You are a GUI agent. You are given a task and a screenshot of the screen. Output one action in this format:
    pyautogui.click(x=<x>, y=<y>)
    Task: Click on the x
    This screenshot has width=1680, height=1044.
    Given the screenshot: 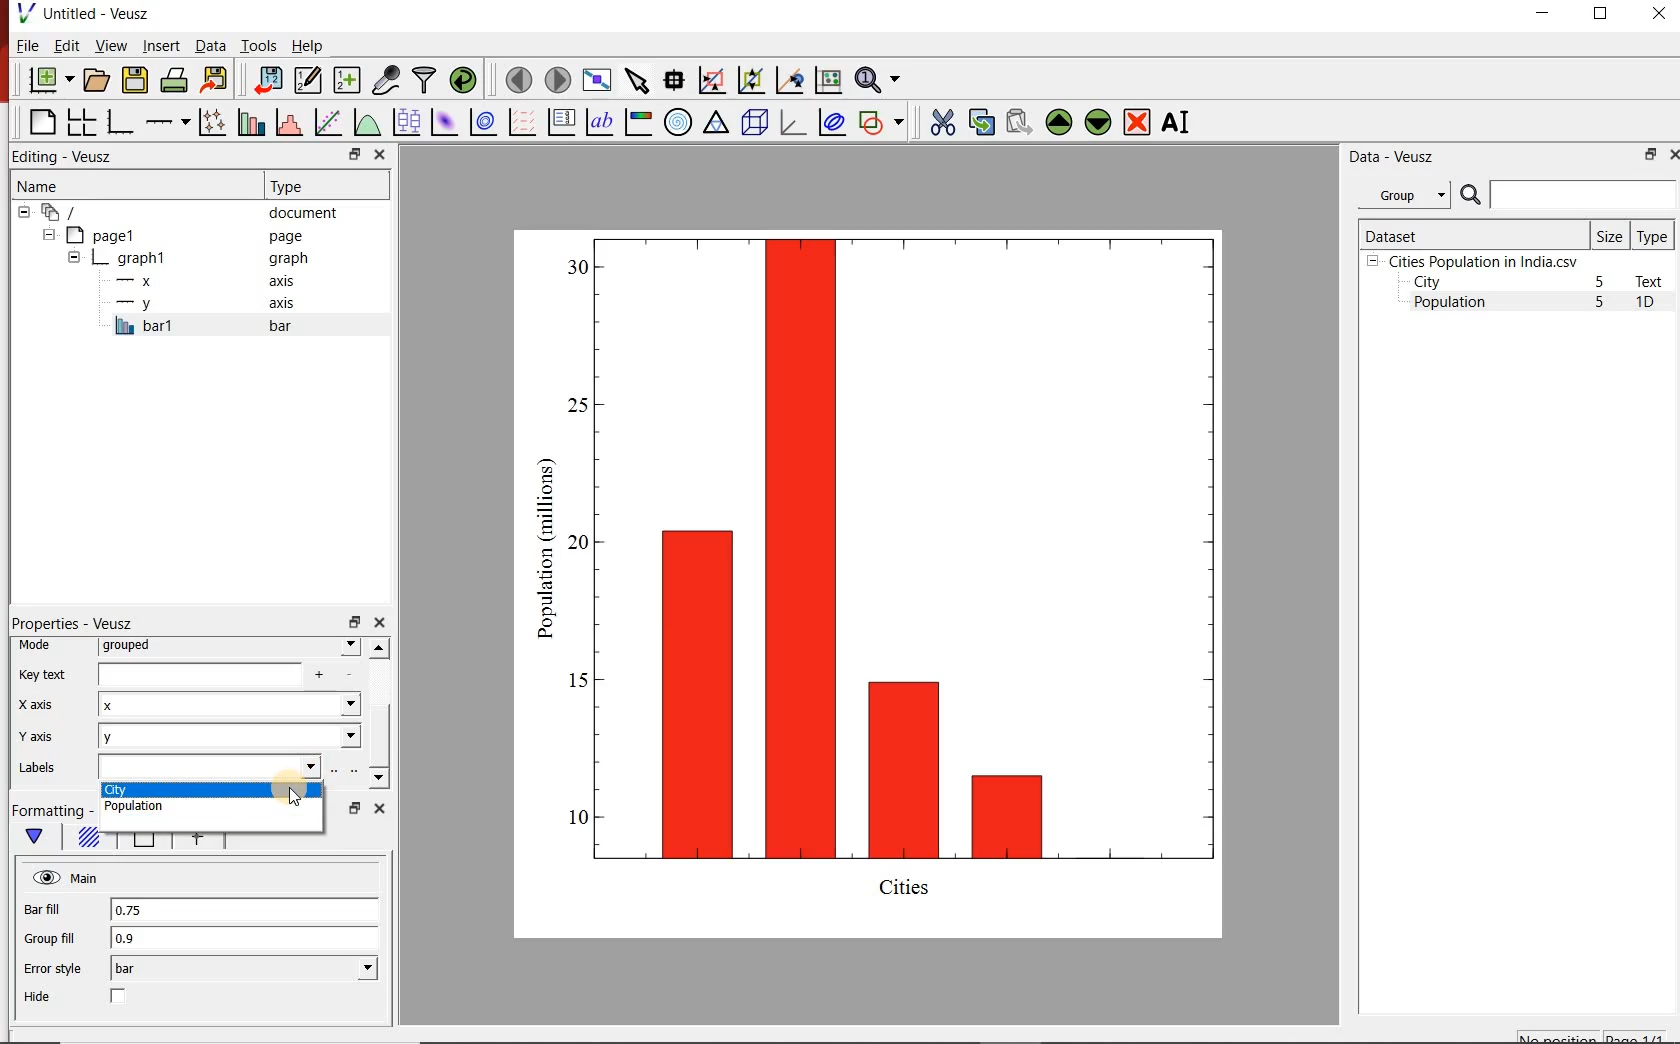 What is the action you would take?
    pyautogui.click(x=228, y=707)
    